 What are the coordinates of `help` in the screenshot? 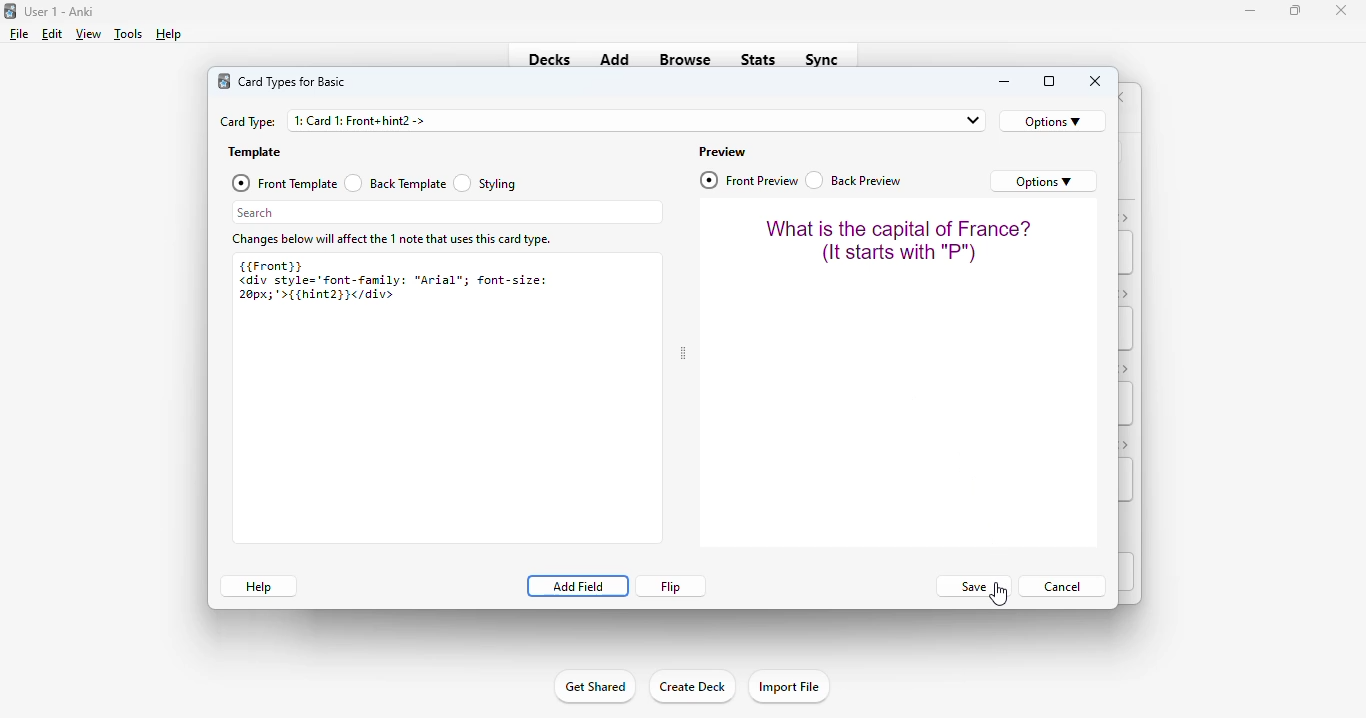 It's located at (167, 34).